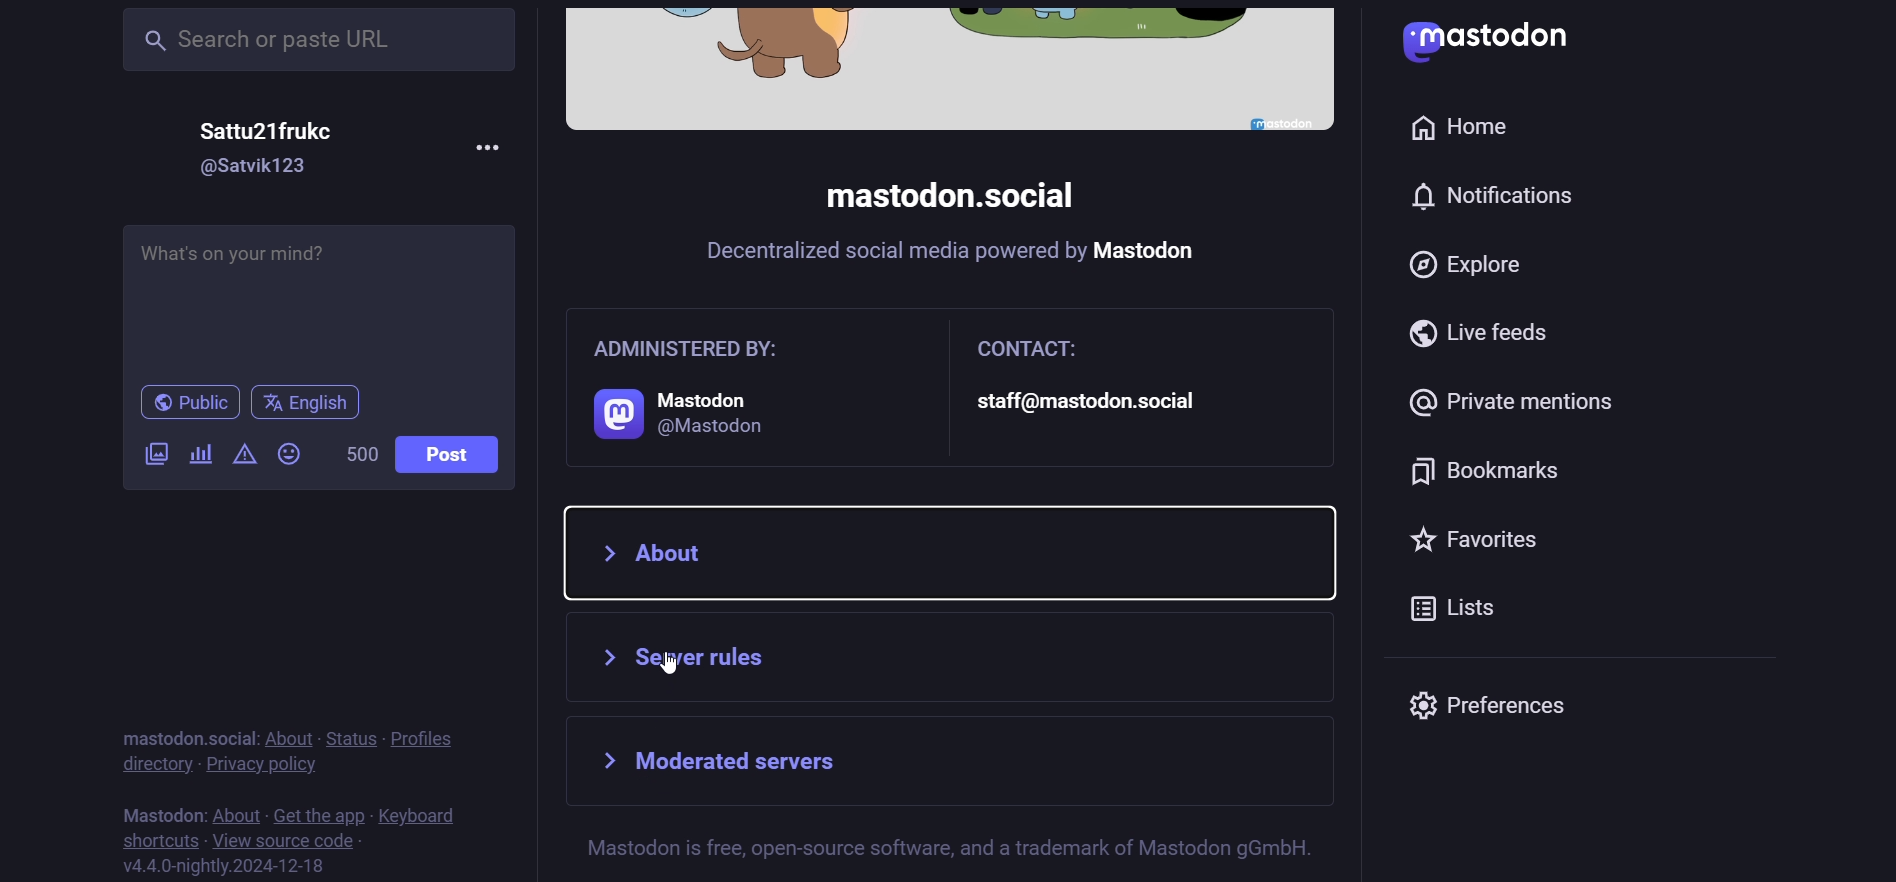  What do you see at coordinates (179, 737) in the screenshot?
I see `mastodon social` at bounding box center [179, 737].